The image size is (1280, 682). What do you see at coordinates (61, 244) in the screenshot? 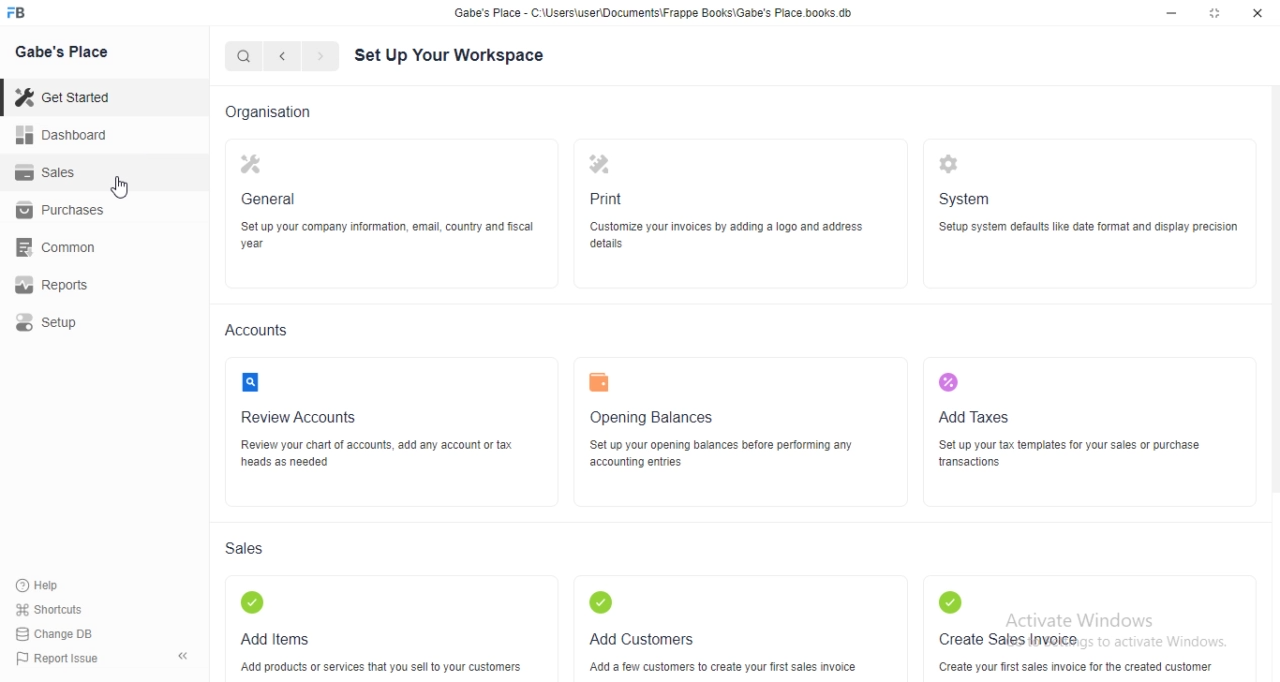
I see `common` at bounding box center [61, 244].